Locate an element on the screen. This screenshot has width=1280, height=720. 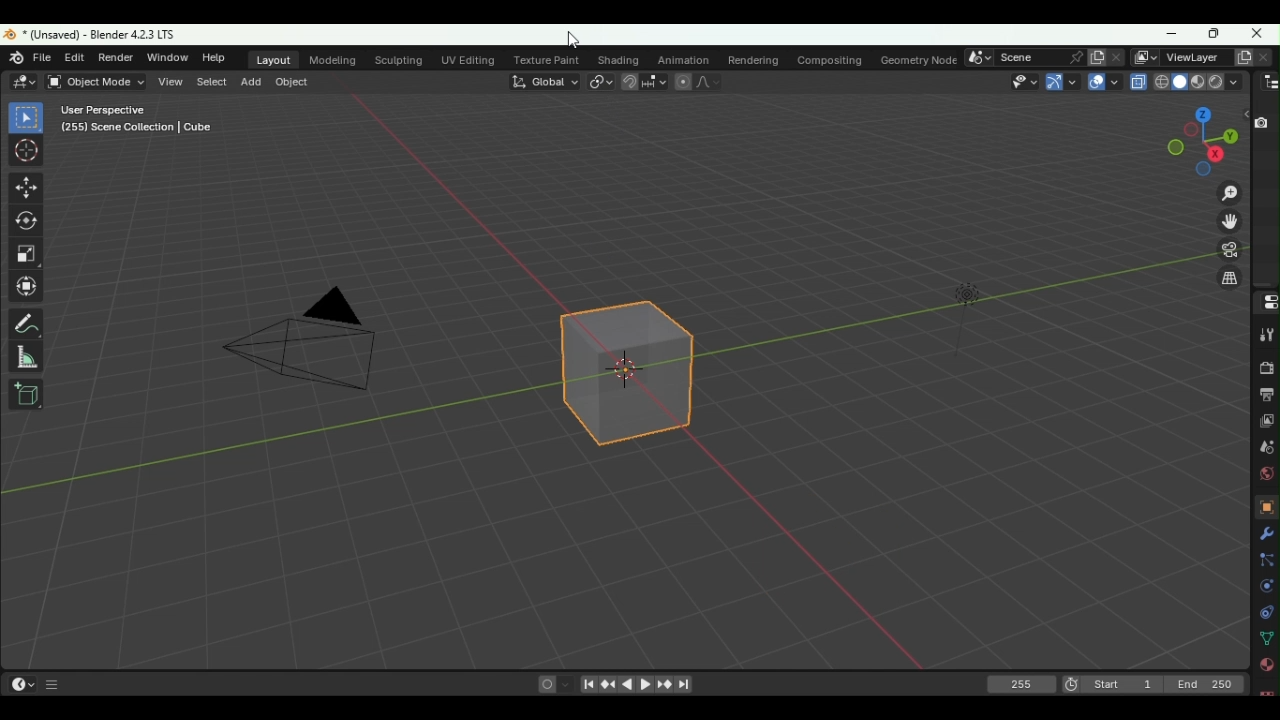
Sculpting is located at coordinates (402, 60).